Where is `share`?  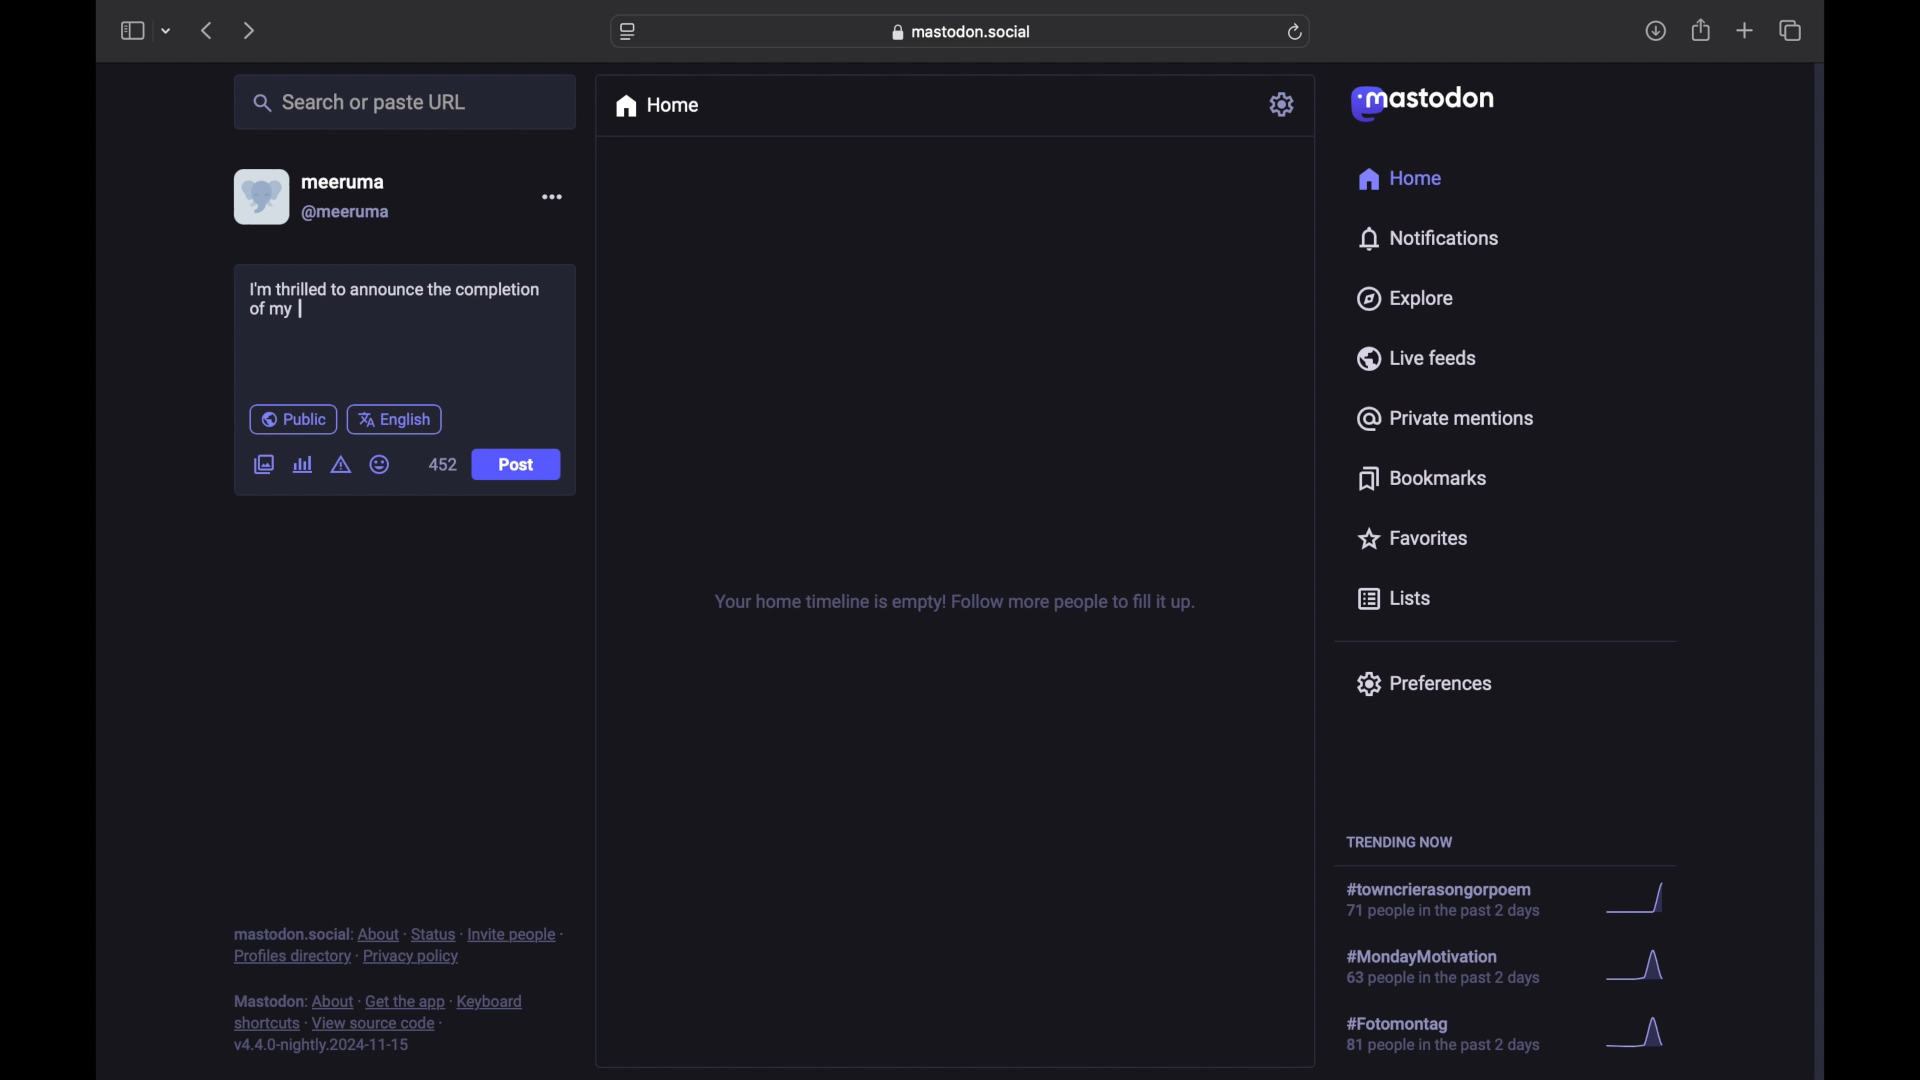 share is located at coordinates (1702, 30).